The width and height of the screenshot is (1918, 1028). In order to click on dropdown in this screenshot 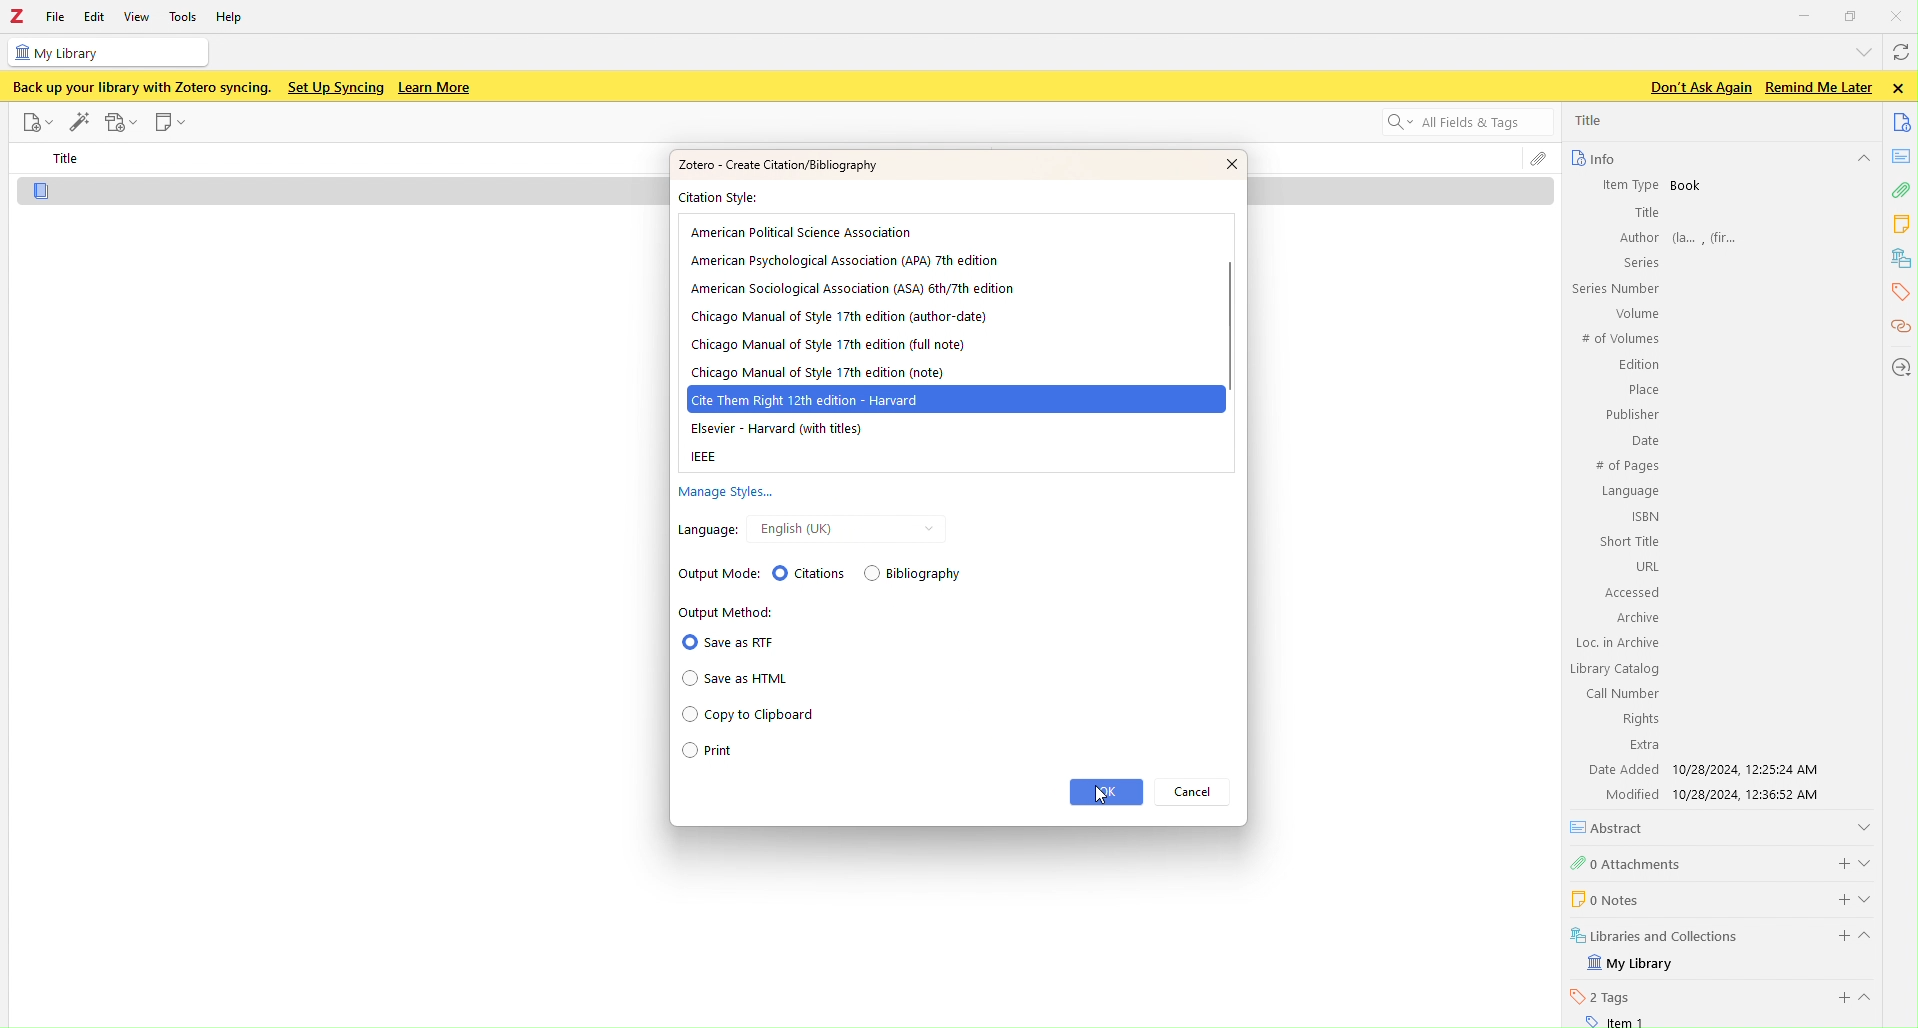, I will do `click(1860, 51)`.